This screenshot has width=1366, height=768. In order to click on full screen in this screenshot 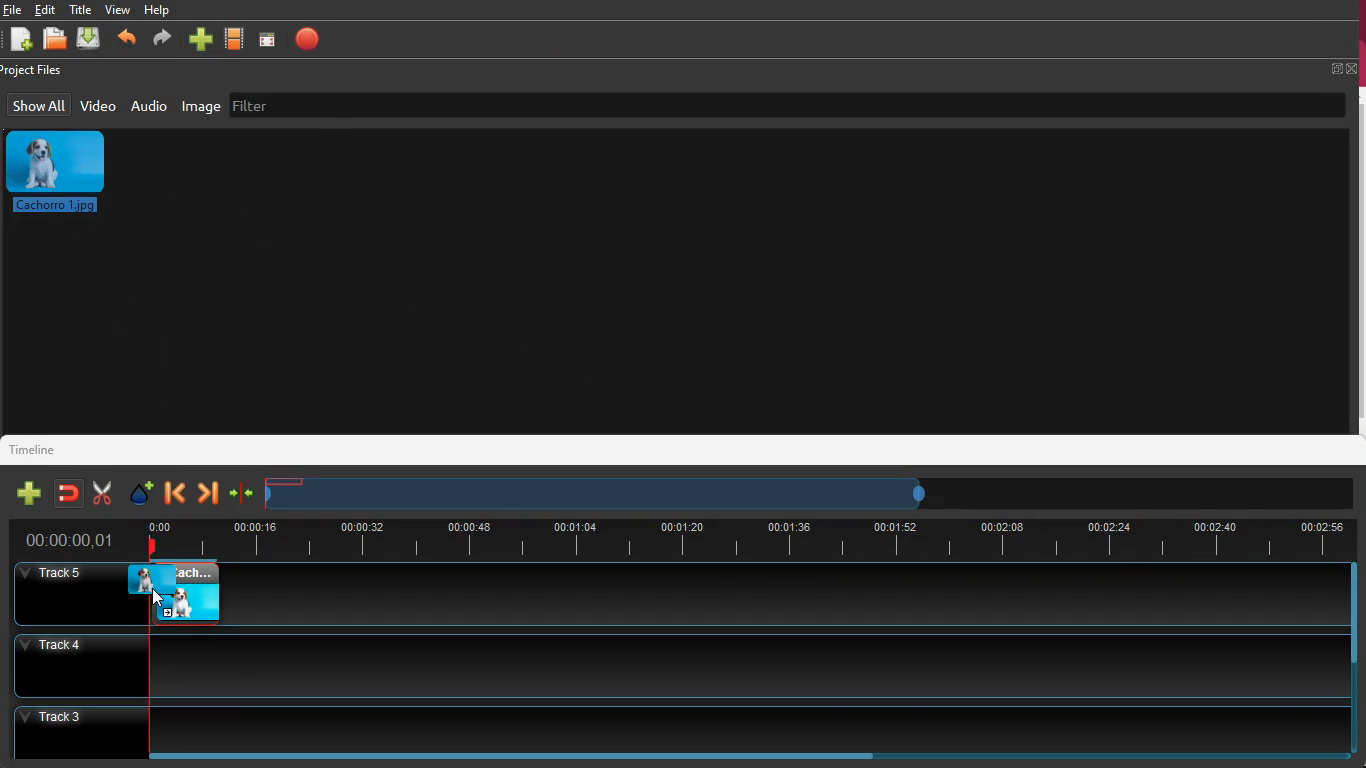, I will do `click(1342, 69)`.